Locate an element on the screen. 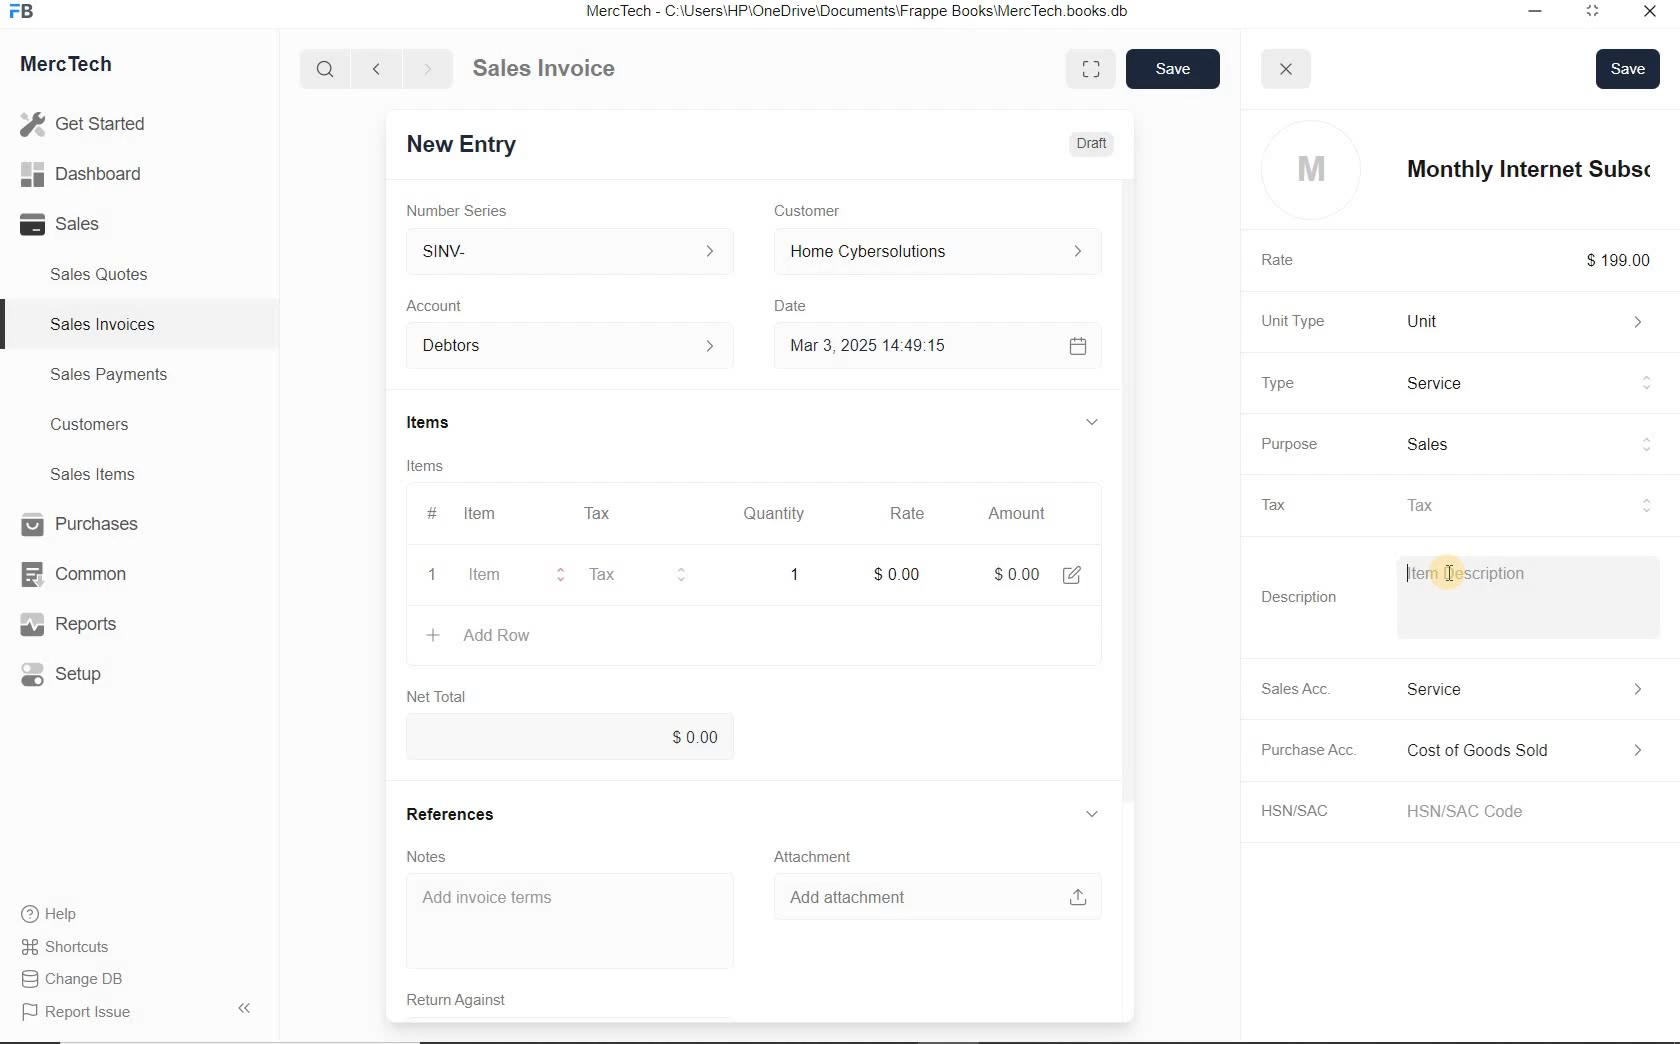 This screenshot has height=1044, width=1680. Item Description is located at coordinates (1472, 574).